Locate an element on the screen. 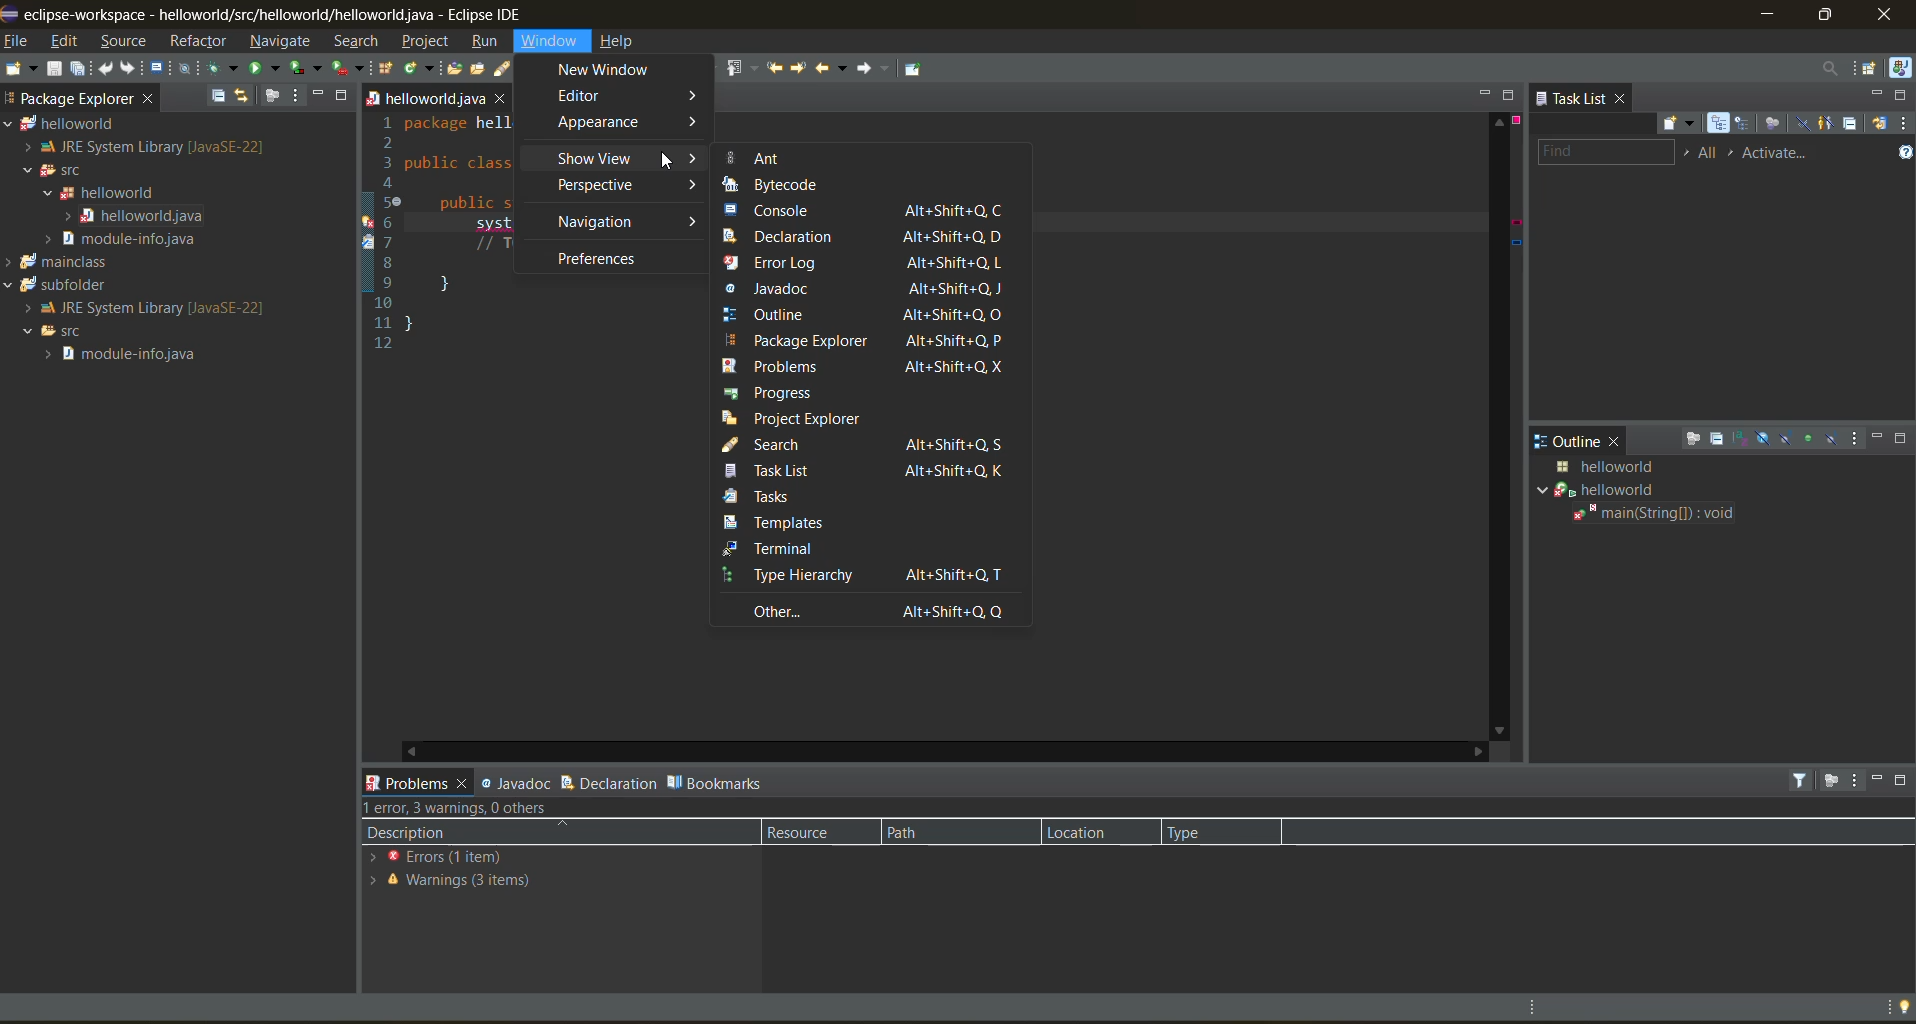 The height and width of the screenshot is (1024, 1916). save is located at coordinates (53, 69).